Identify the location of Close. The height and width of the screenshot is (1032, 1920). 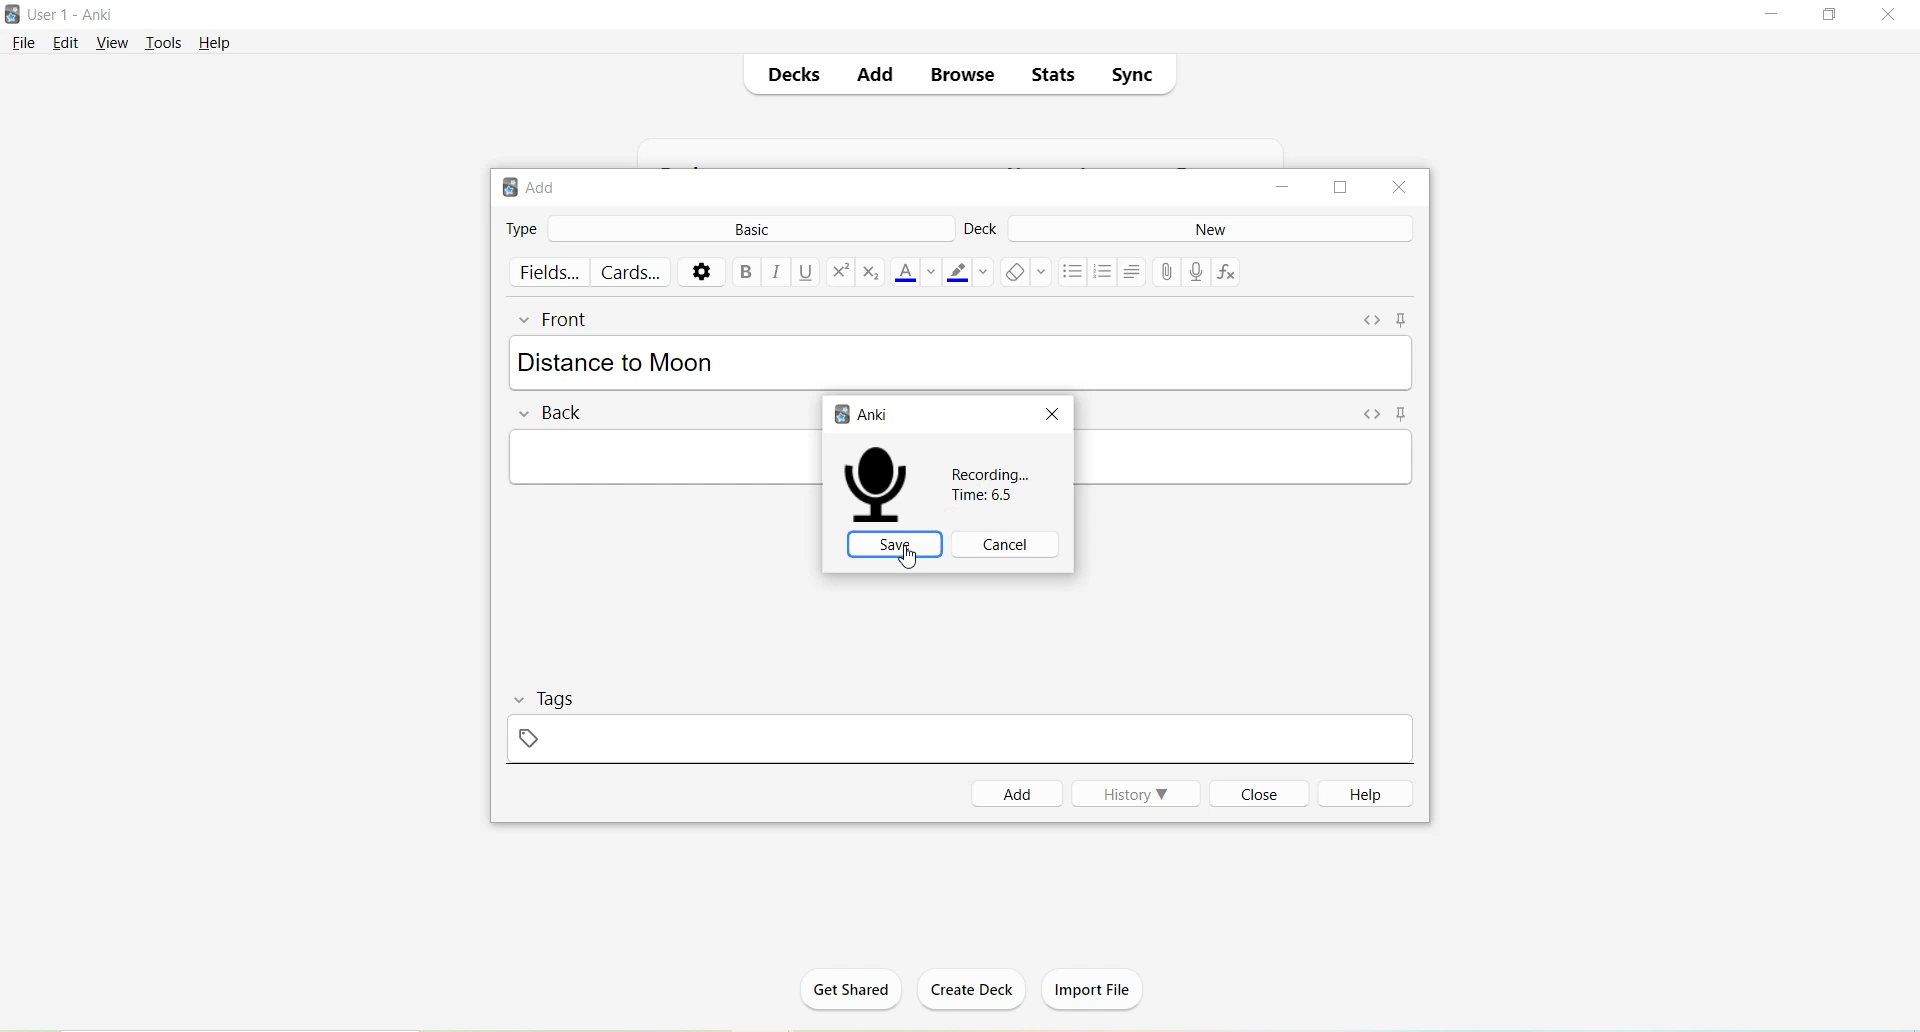
(1256, 793).